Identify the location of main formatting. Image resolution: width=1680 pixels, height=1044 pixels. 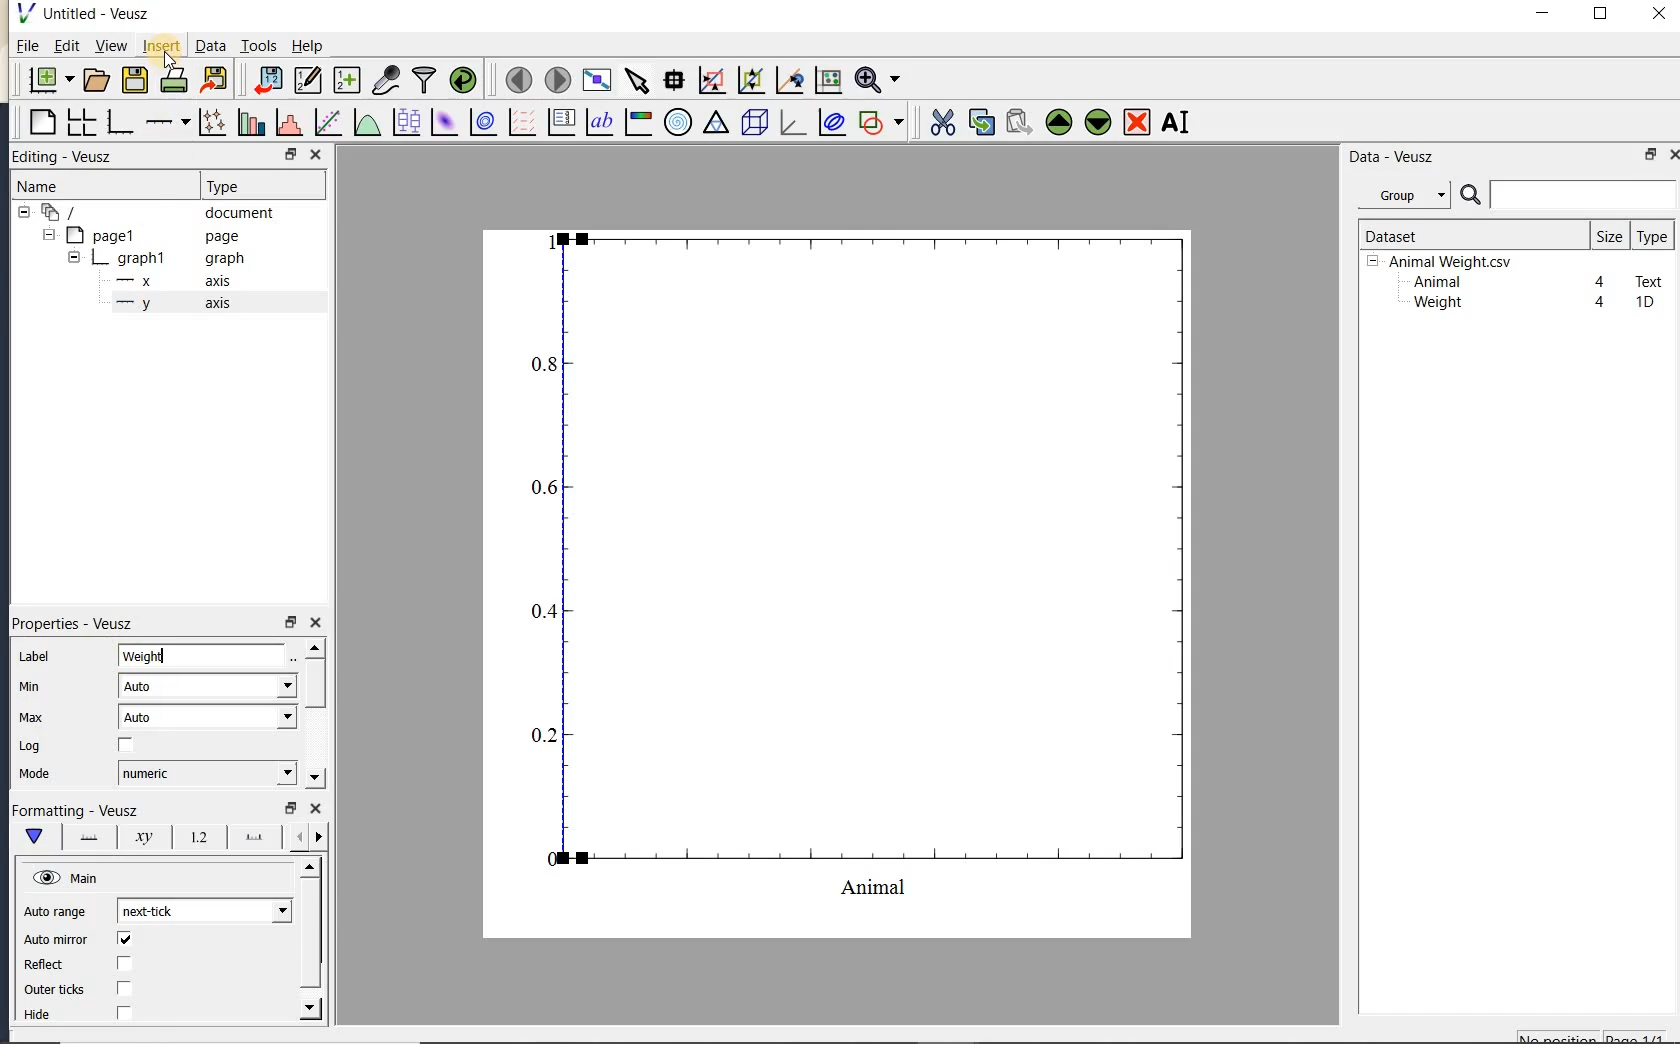
(33, 836).